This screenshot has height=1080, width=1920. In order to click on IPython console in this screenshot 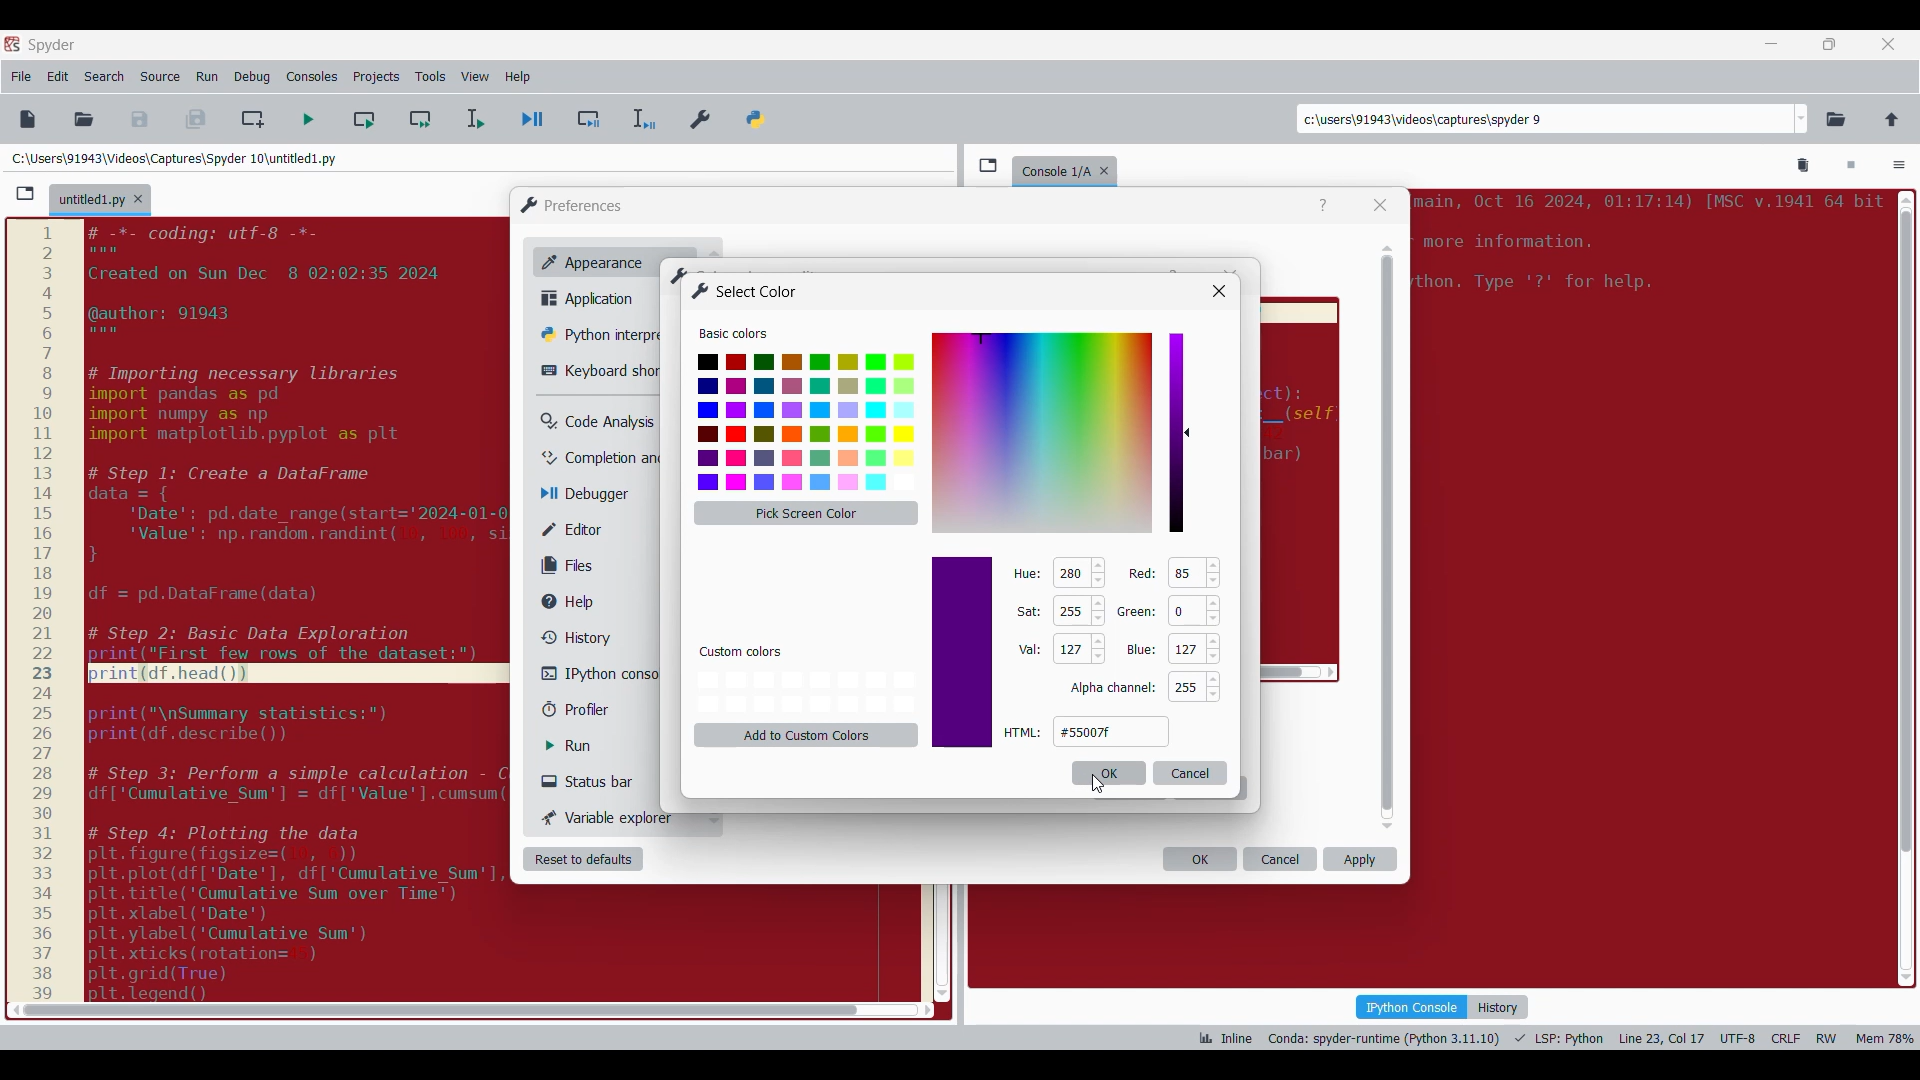, I will do `click(1411, 1006)`.